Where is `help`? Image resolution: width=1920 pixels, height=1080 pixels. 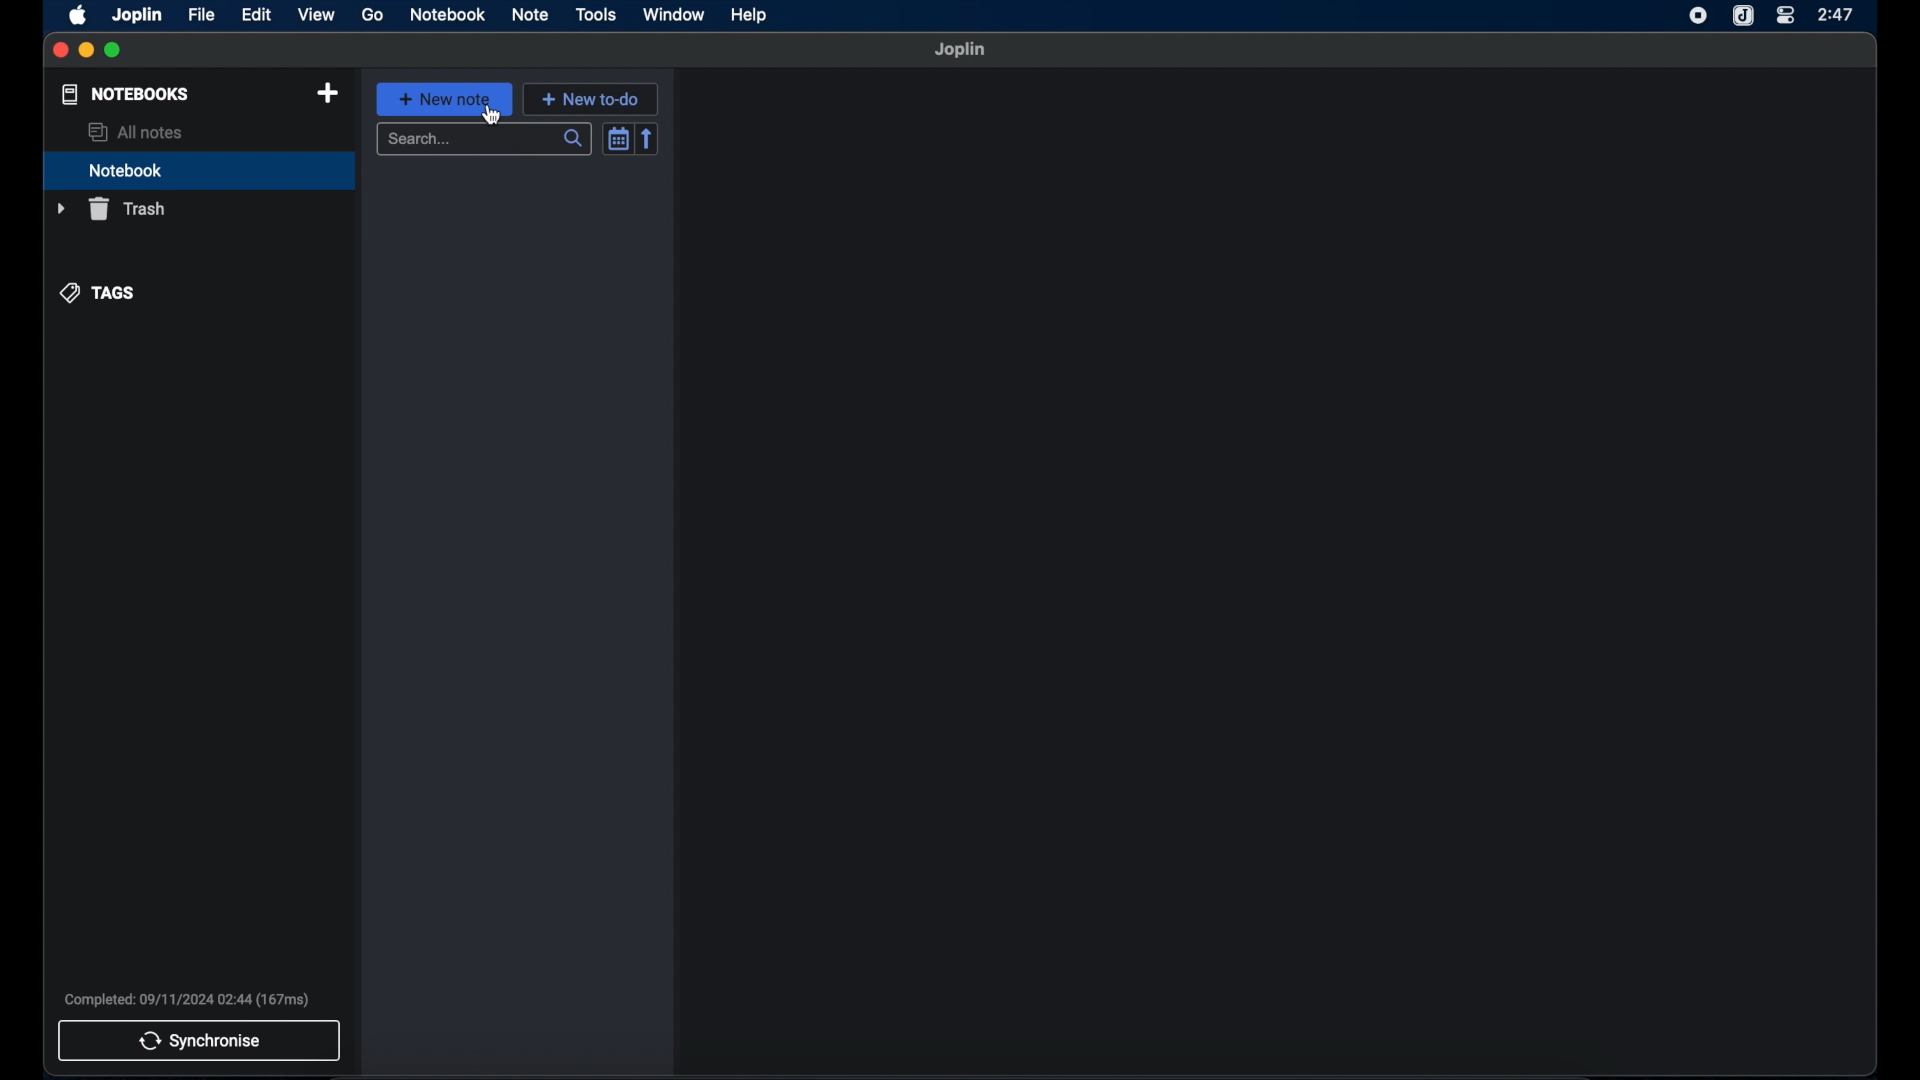
help is located at coordinates (749, 16).